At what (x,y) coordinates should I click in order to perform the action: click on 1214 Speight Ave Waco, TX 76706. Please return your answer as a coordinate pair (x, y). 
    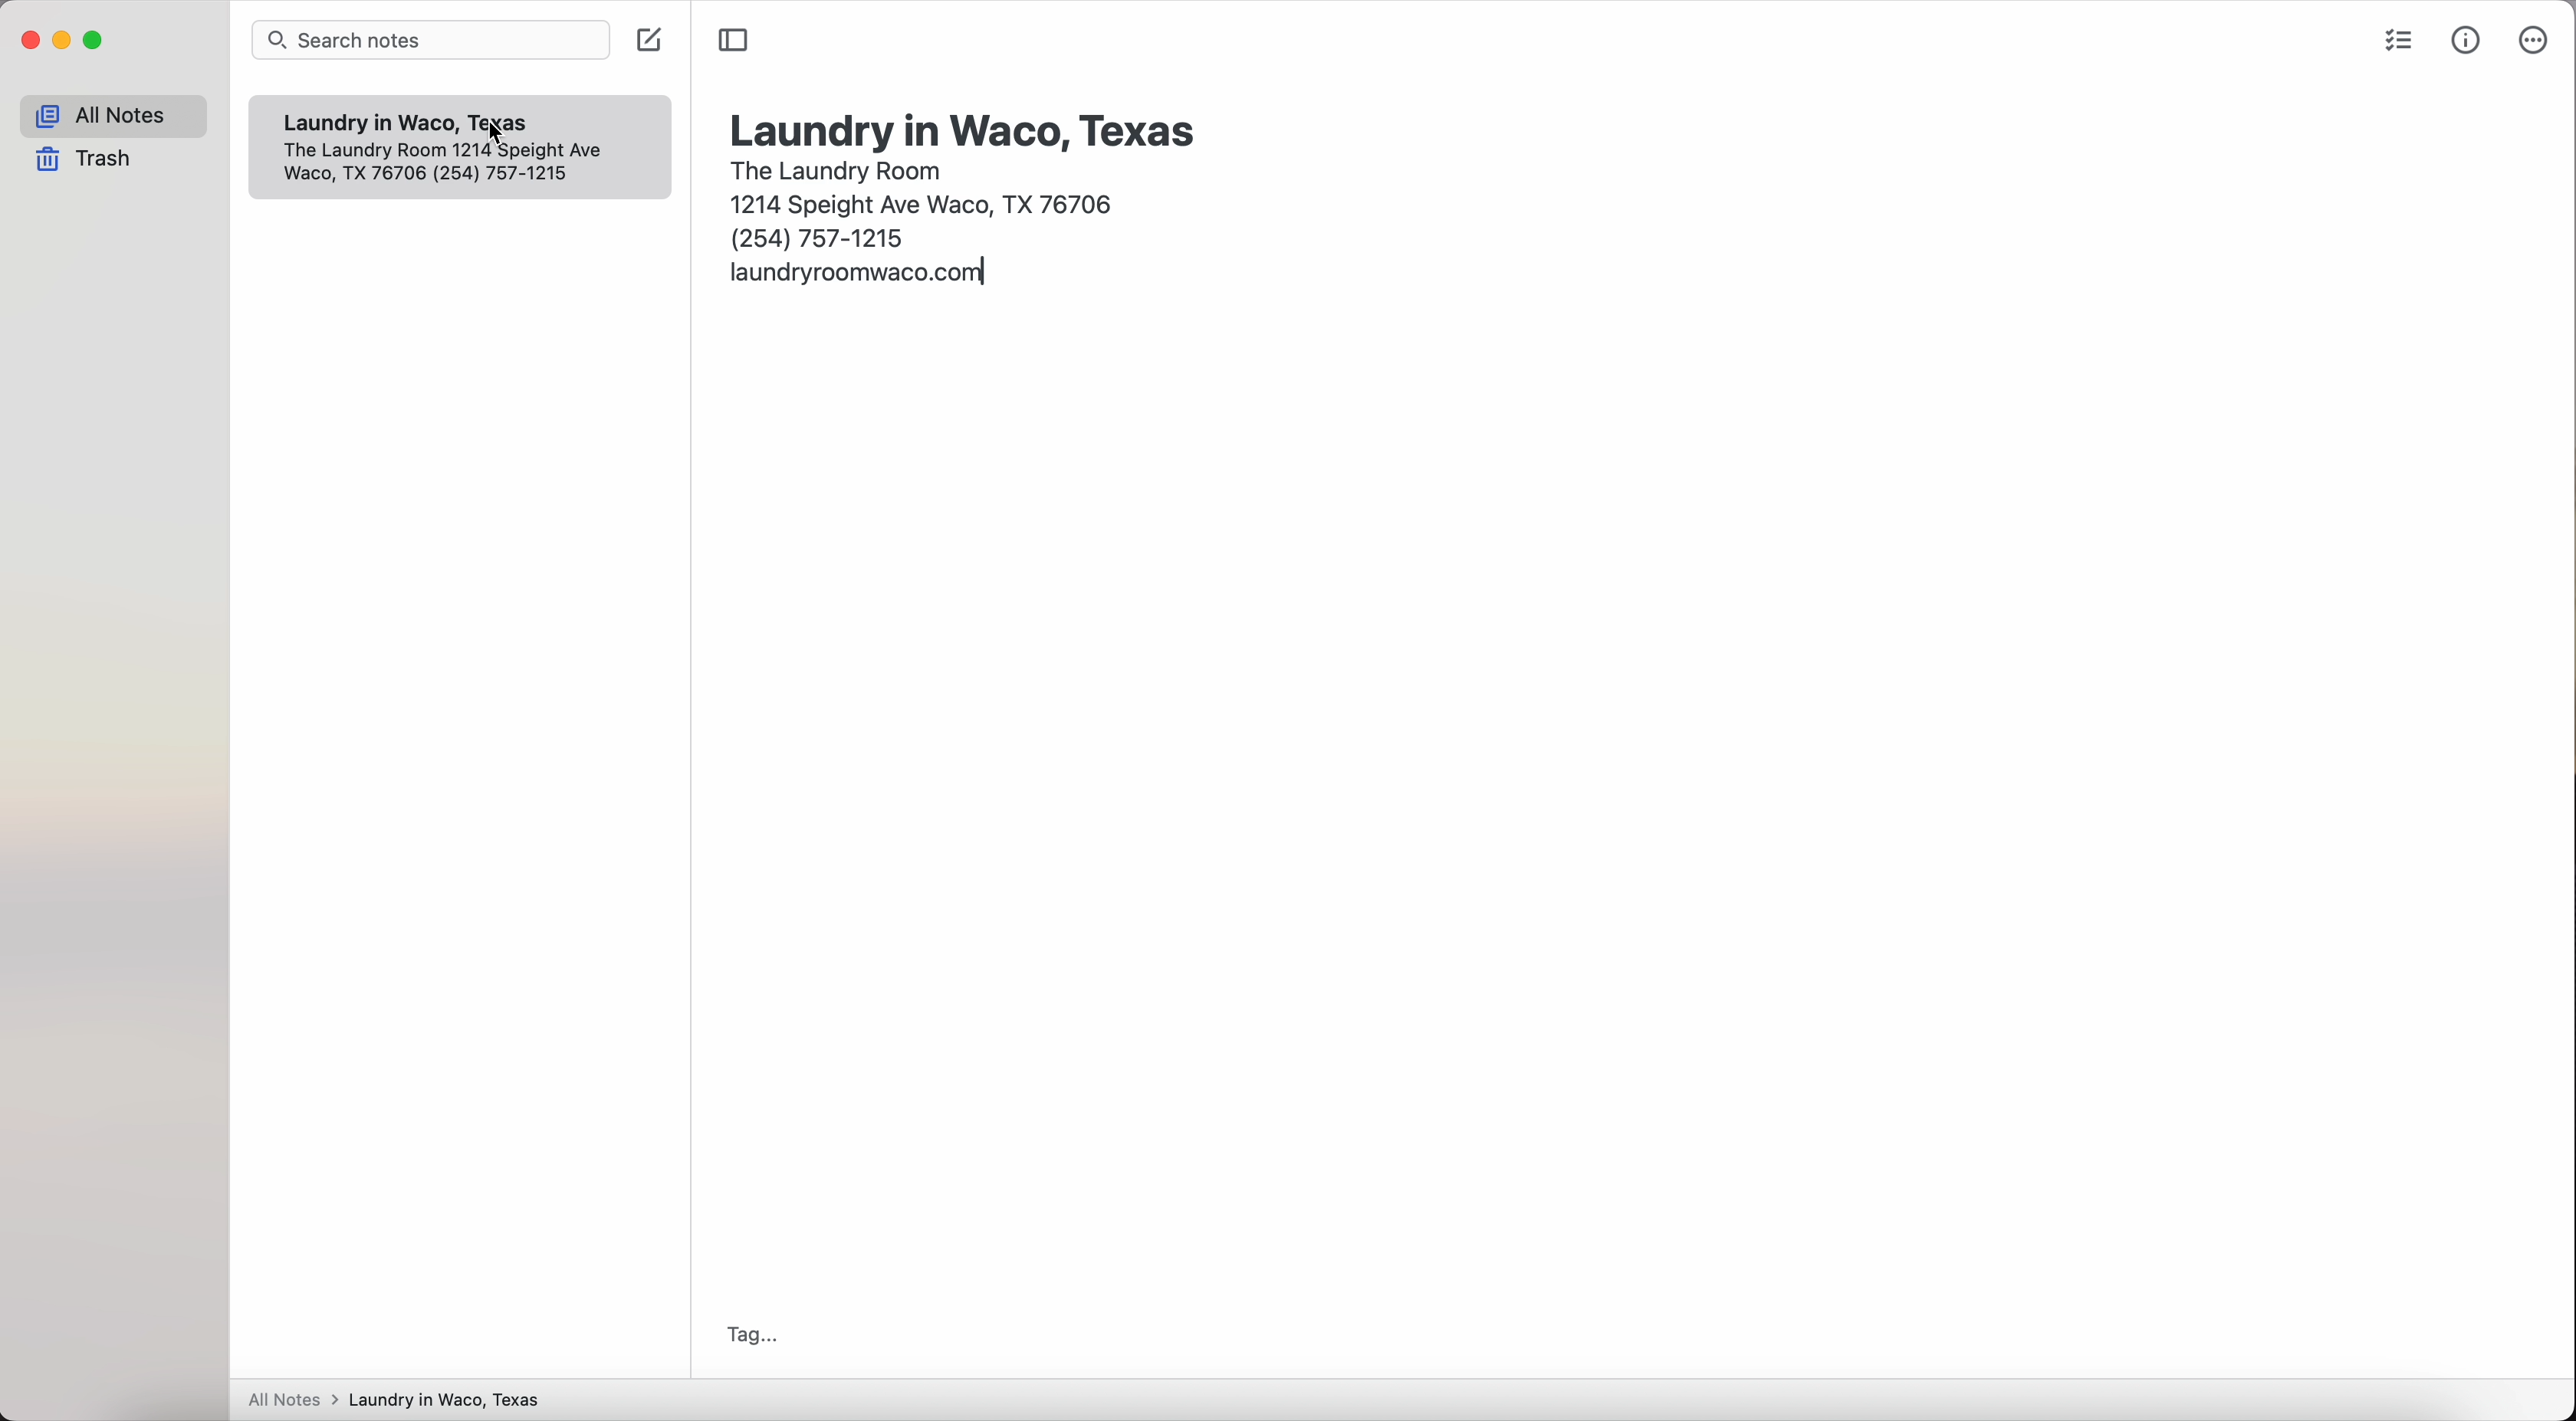
    Looking at the image, I should click on (461, 171).